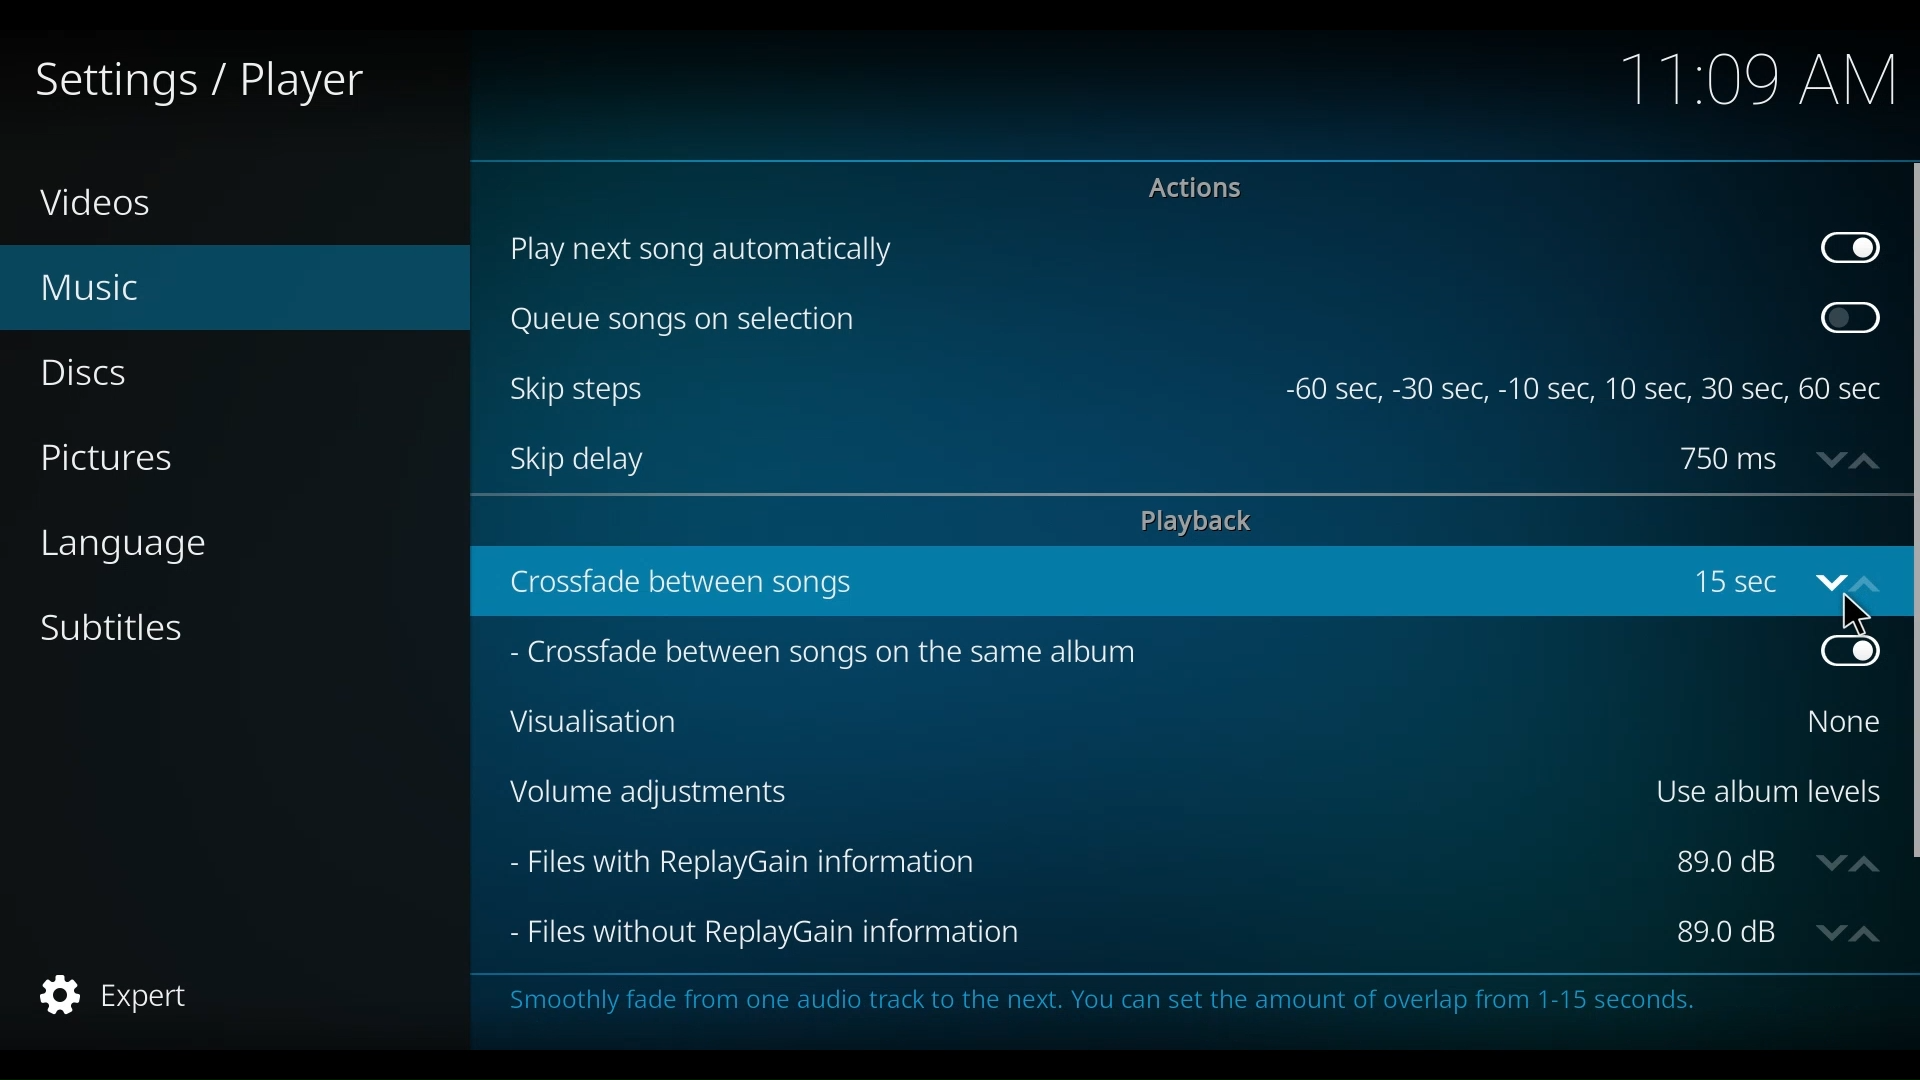 This screenshot has height=1080, width=1920. What do you see at coordinates (1727, 934) in the screenshot?
I see `Files without ReplayGain information dB` at bounding box center [1727, 934].